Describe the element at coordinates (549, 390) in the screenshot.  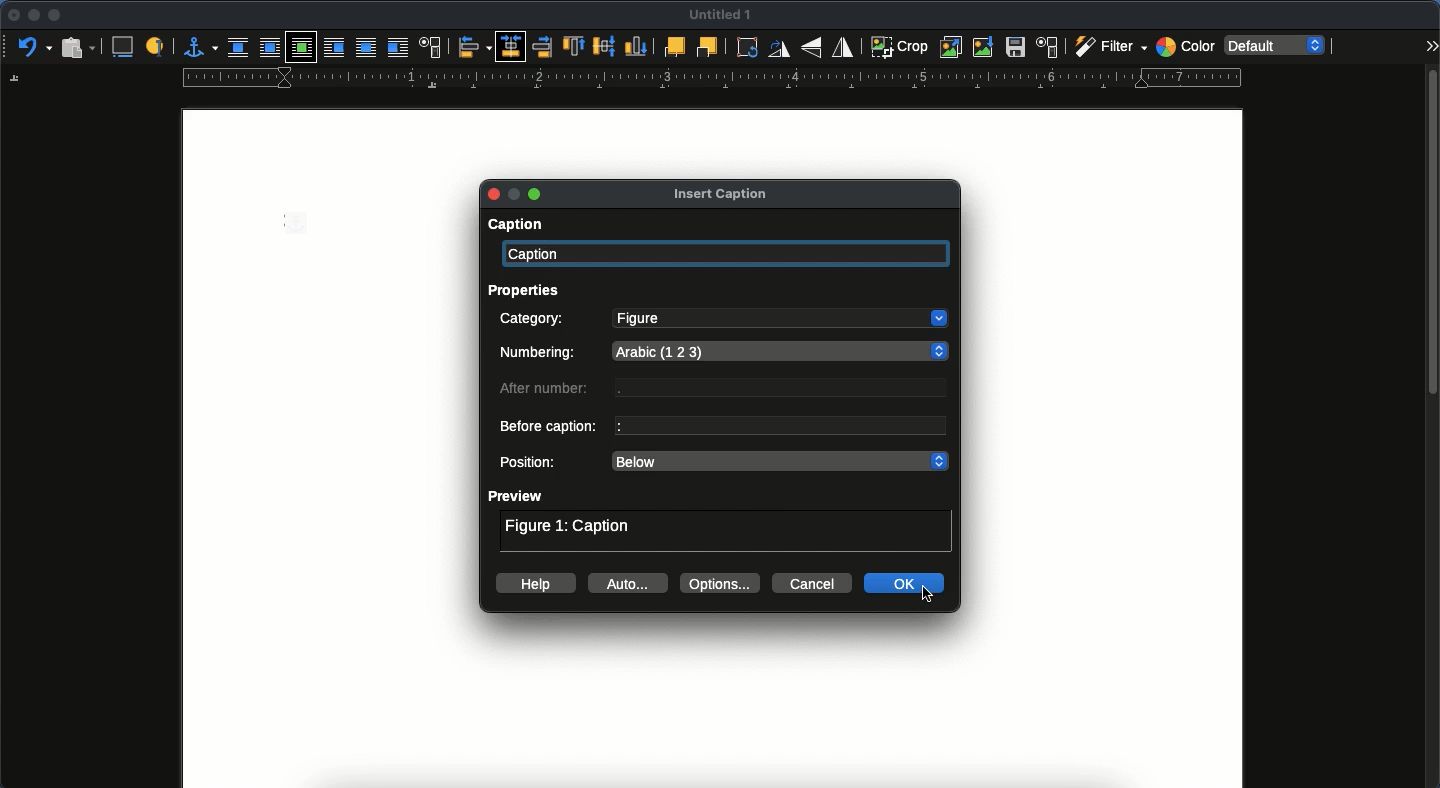
I see `after number` at that location.